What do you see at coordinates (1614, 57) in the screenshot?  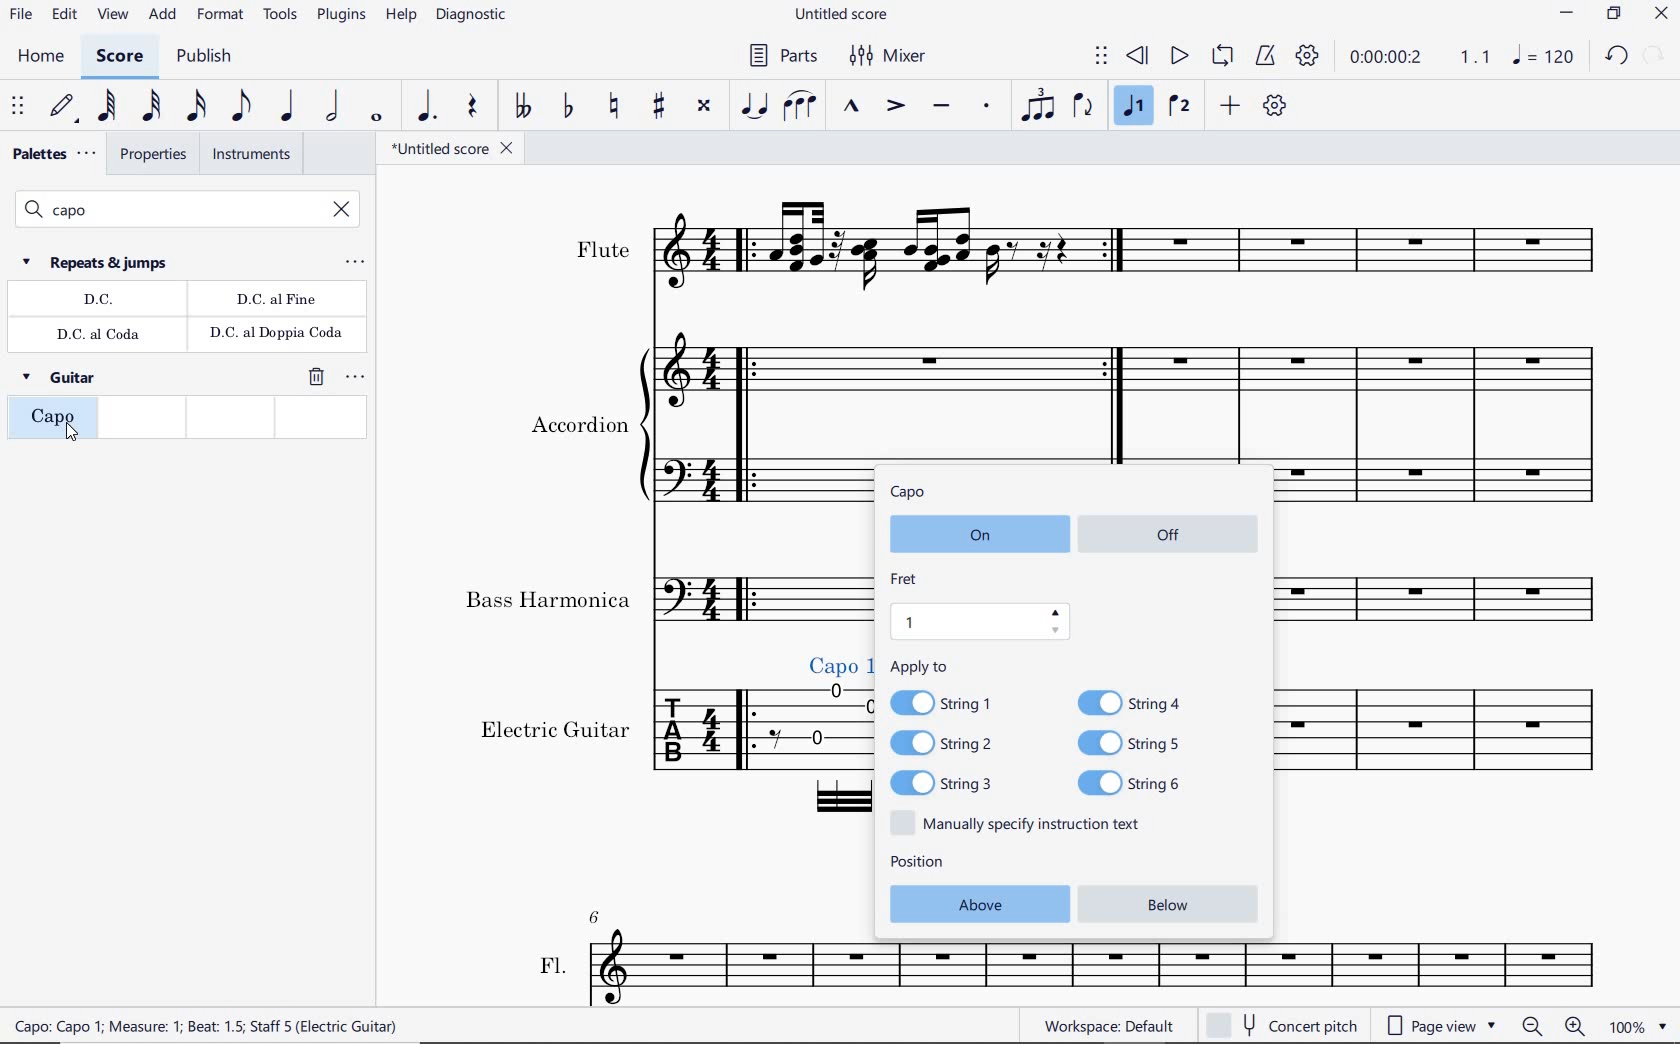 I see `undo` at bounding box center [1614, 57].